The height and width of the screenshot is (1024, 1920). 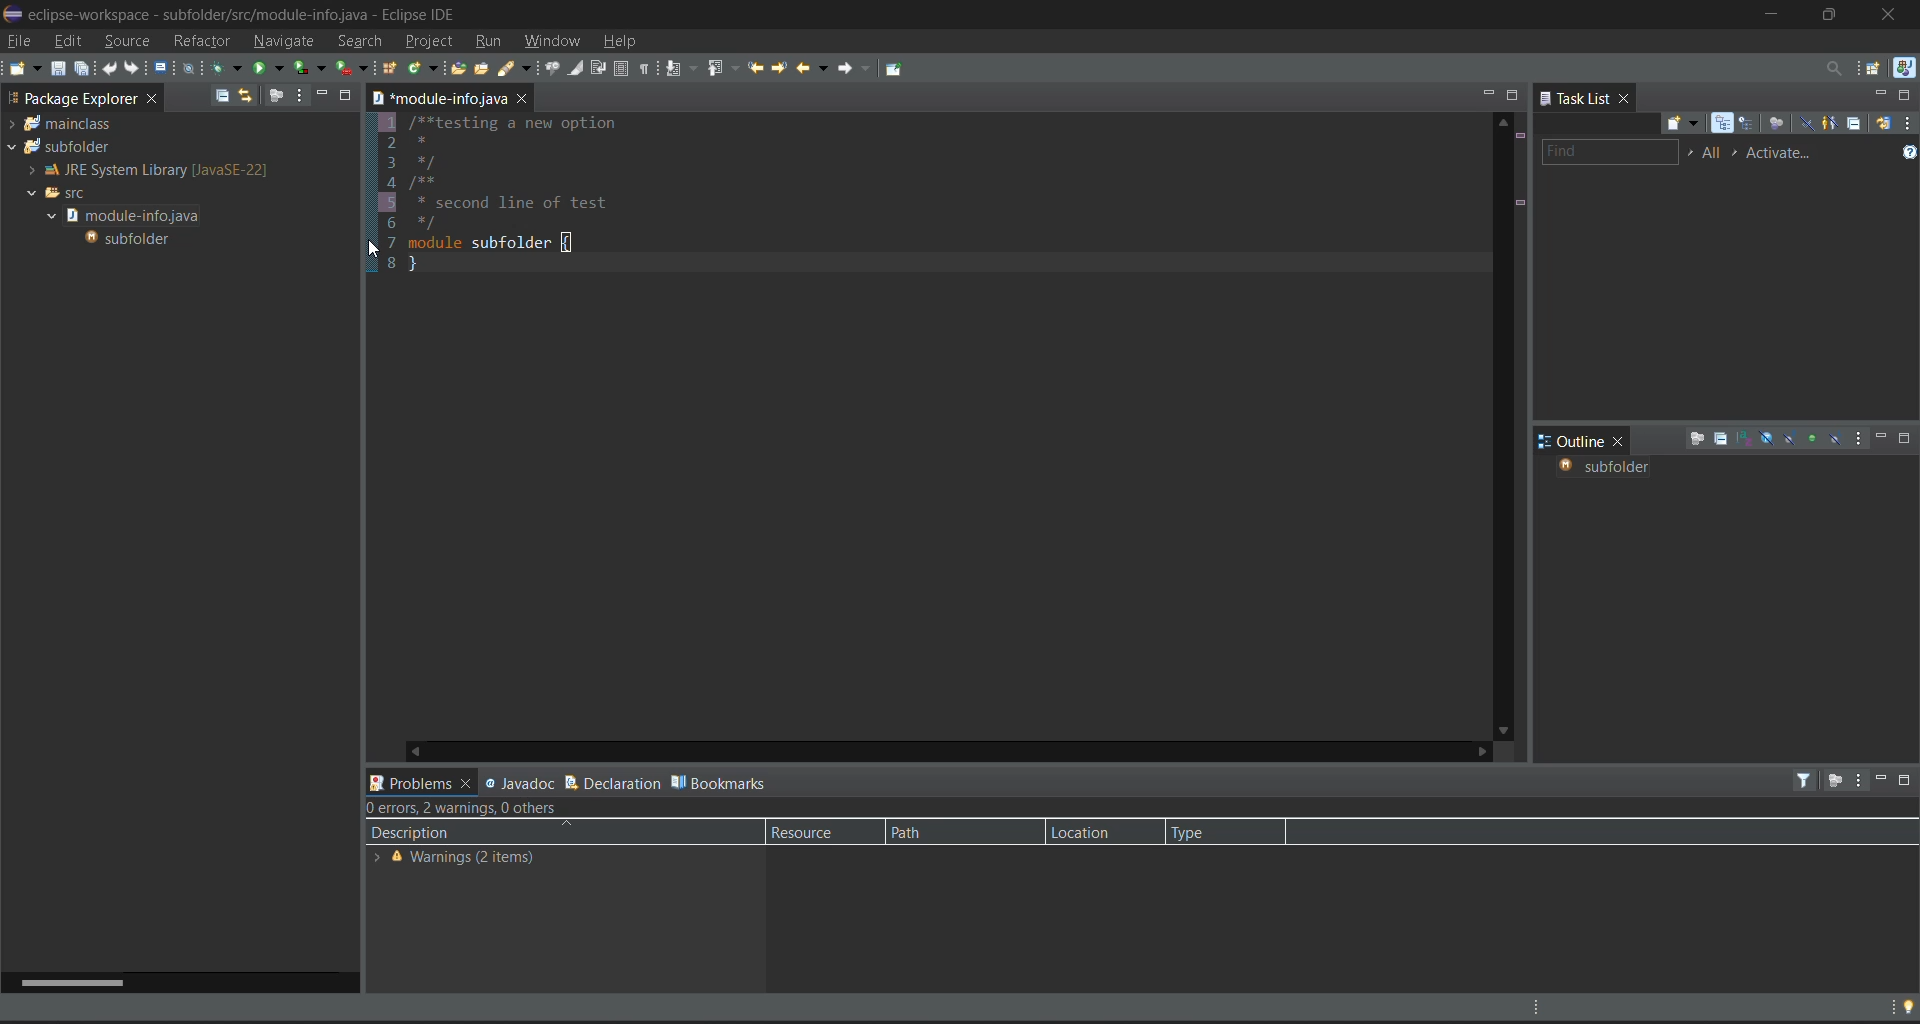 What do you see at coordinates (1908, 783) in the screenshot?
I see `maximize` at bounding box center [1908, 783].